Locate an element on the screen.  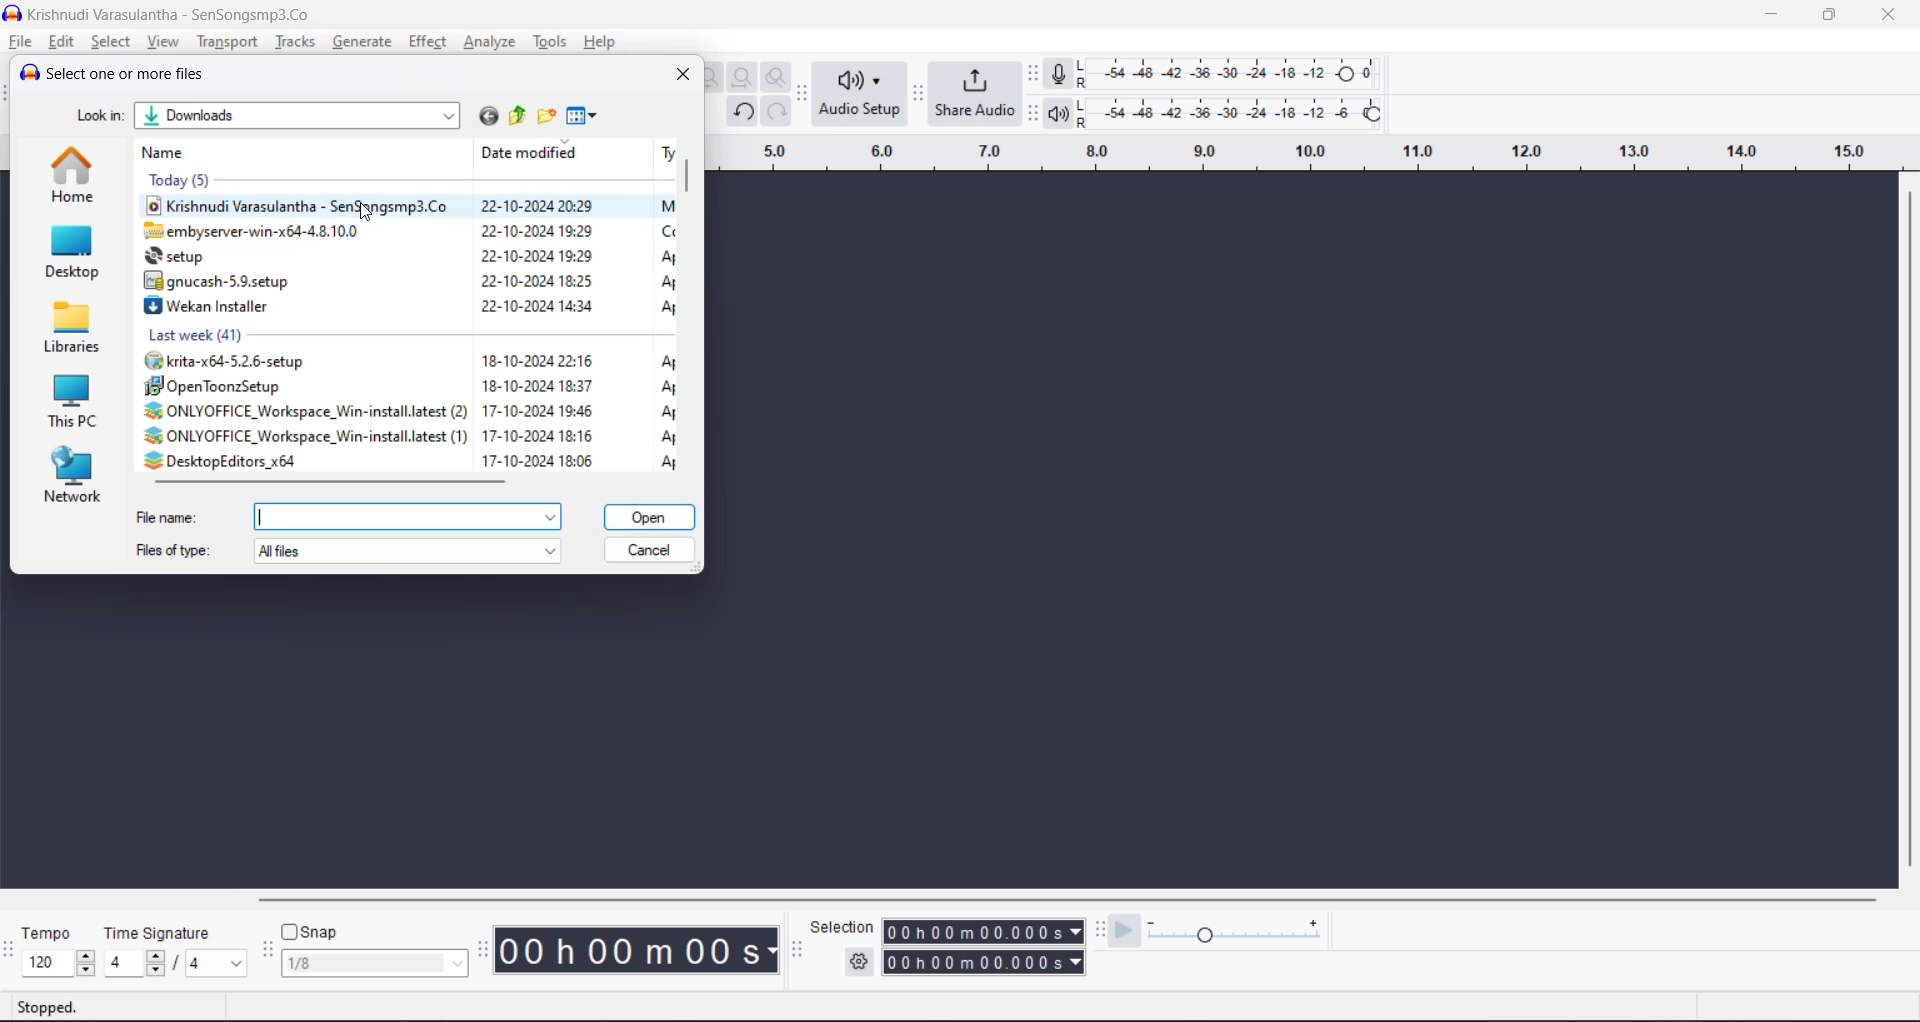
Scale is located at coordinates (1298, 157).